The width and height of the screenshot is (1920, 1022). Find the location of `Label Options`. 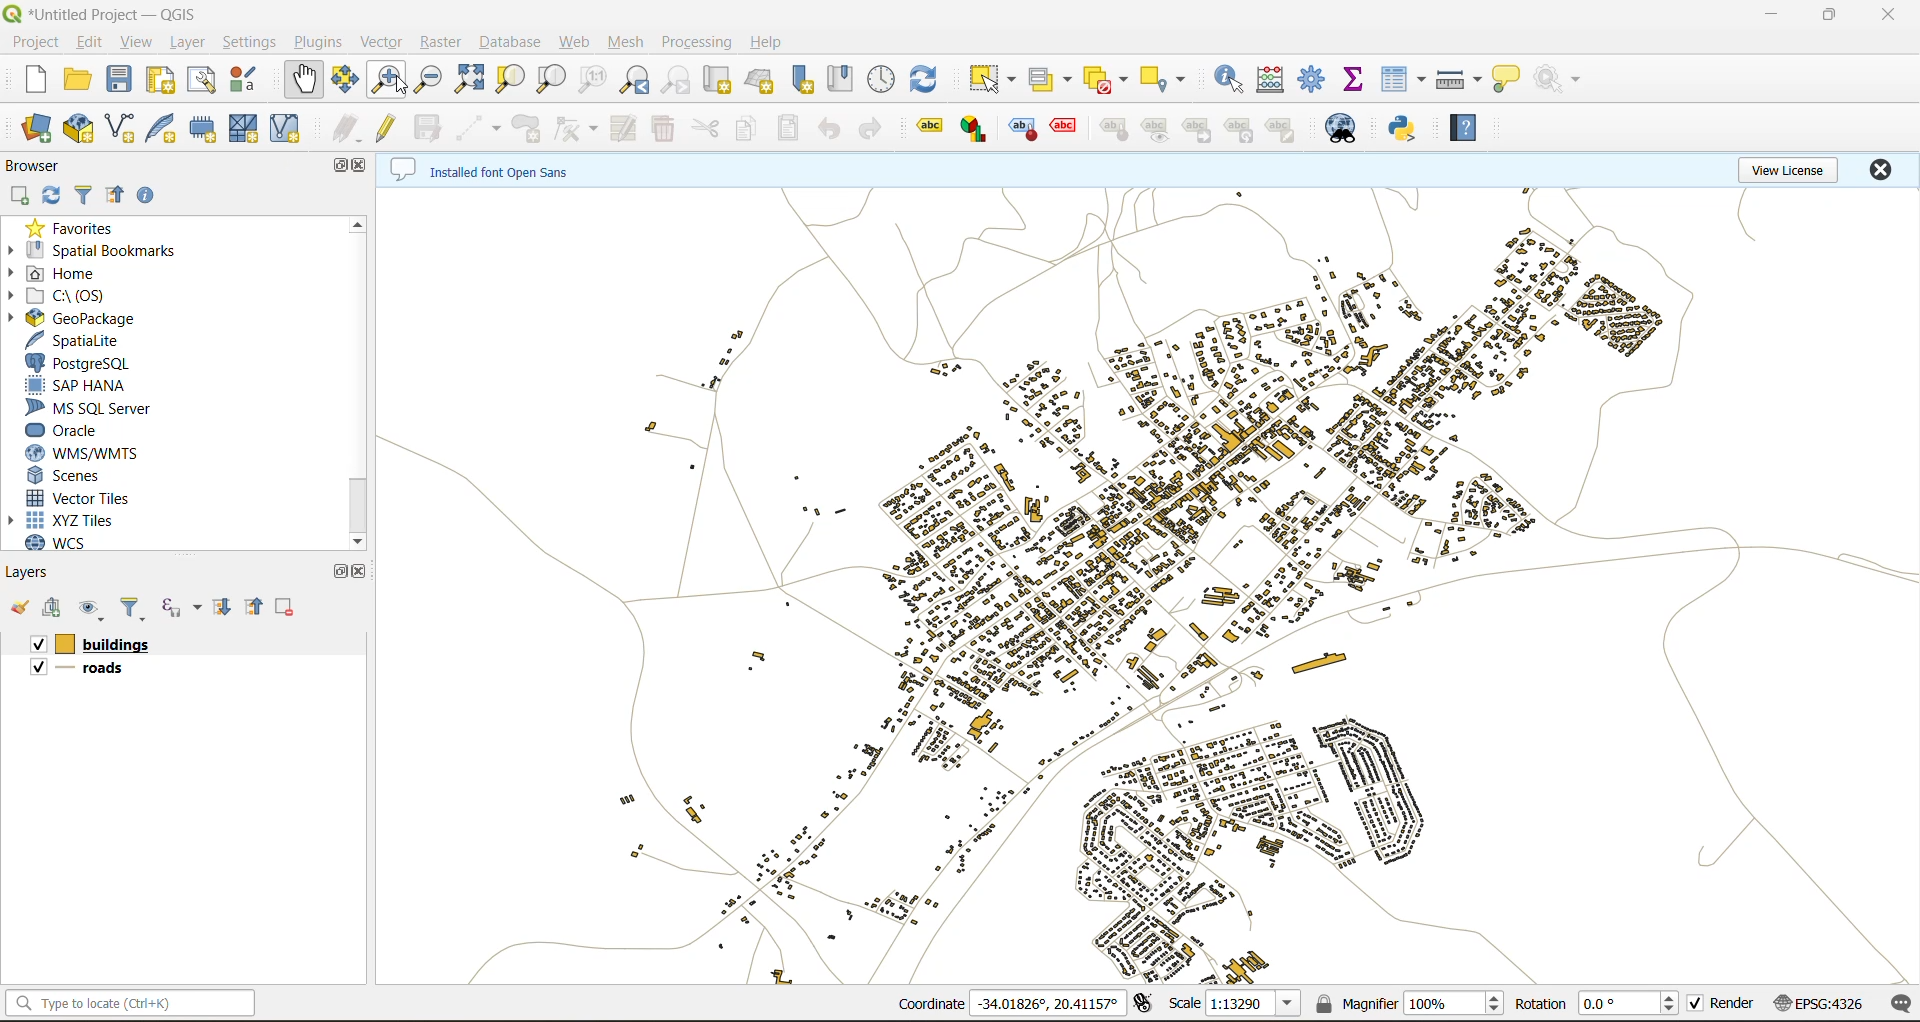

Label Options is located at coordinates (927, 128).